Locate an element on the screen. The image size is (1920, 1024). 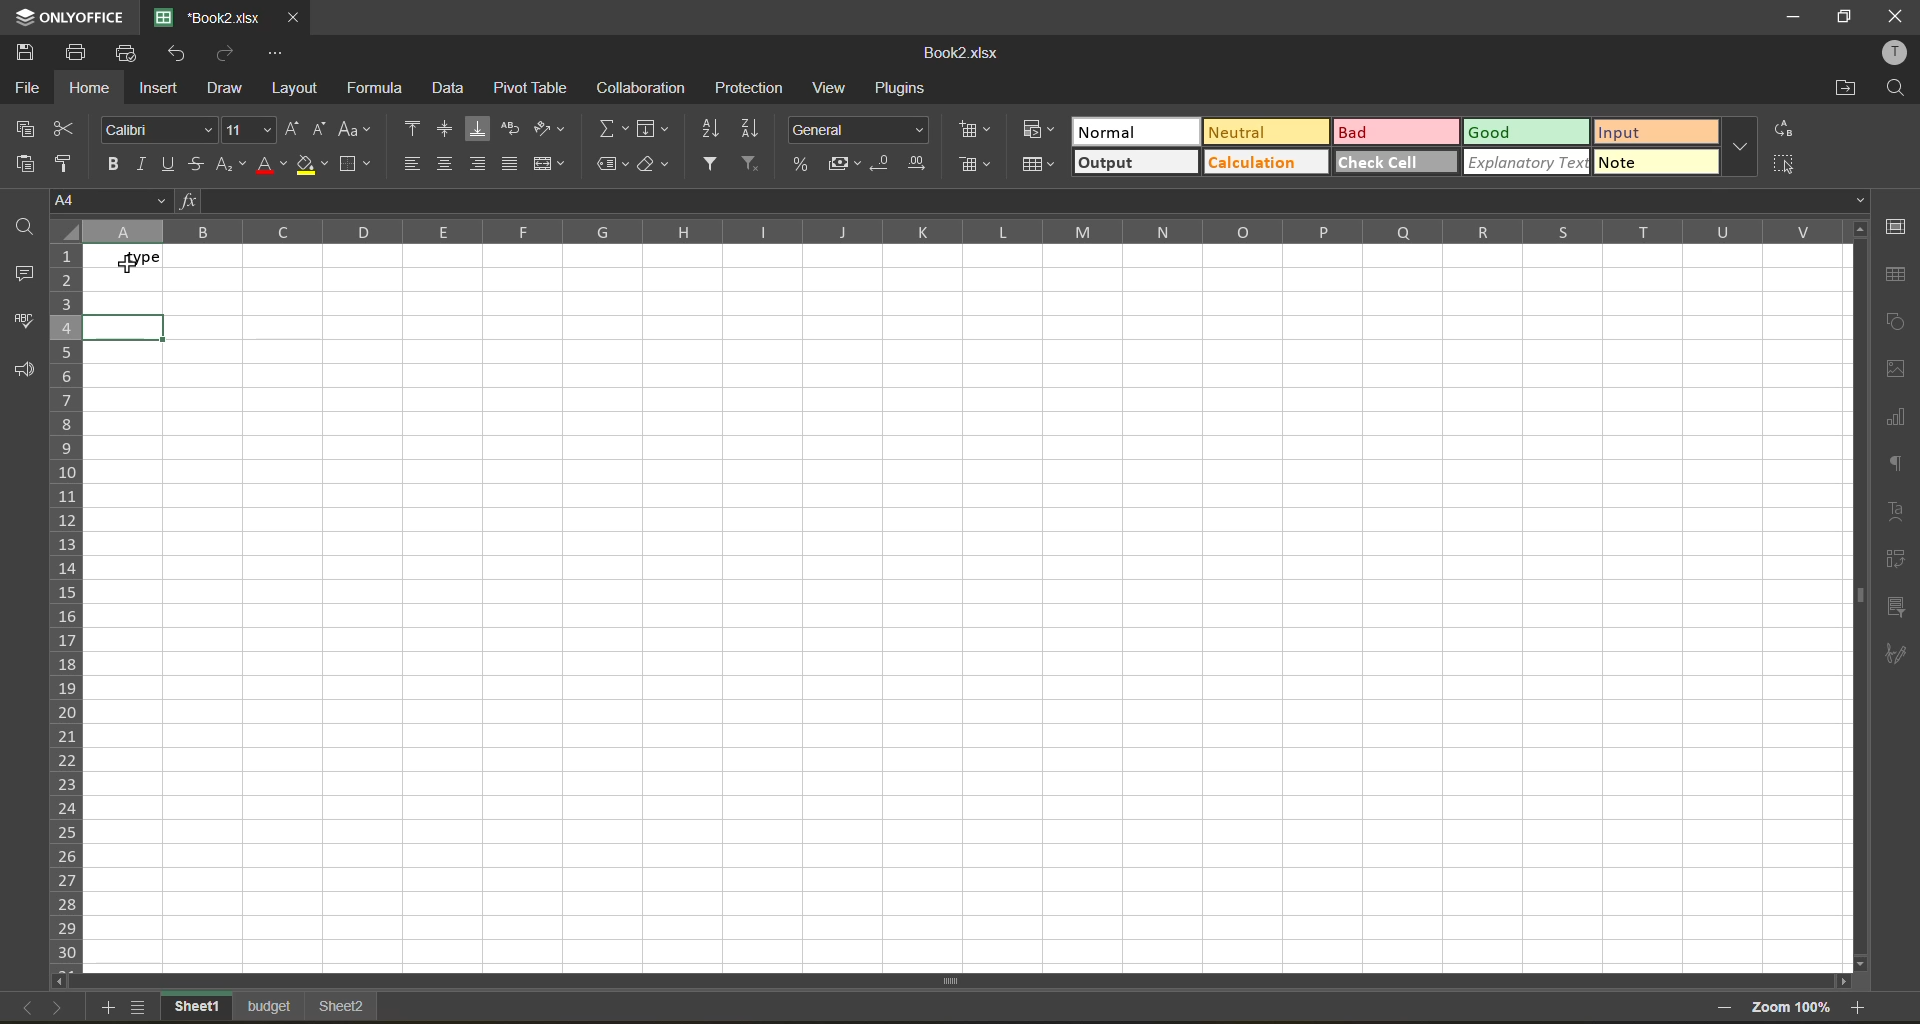
borders is located at coordinates (355, 164).